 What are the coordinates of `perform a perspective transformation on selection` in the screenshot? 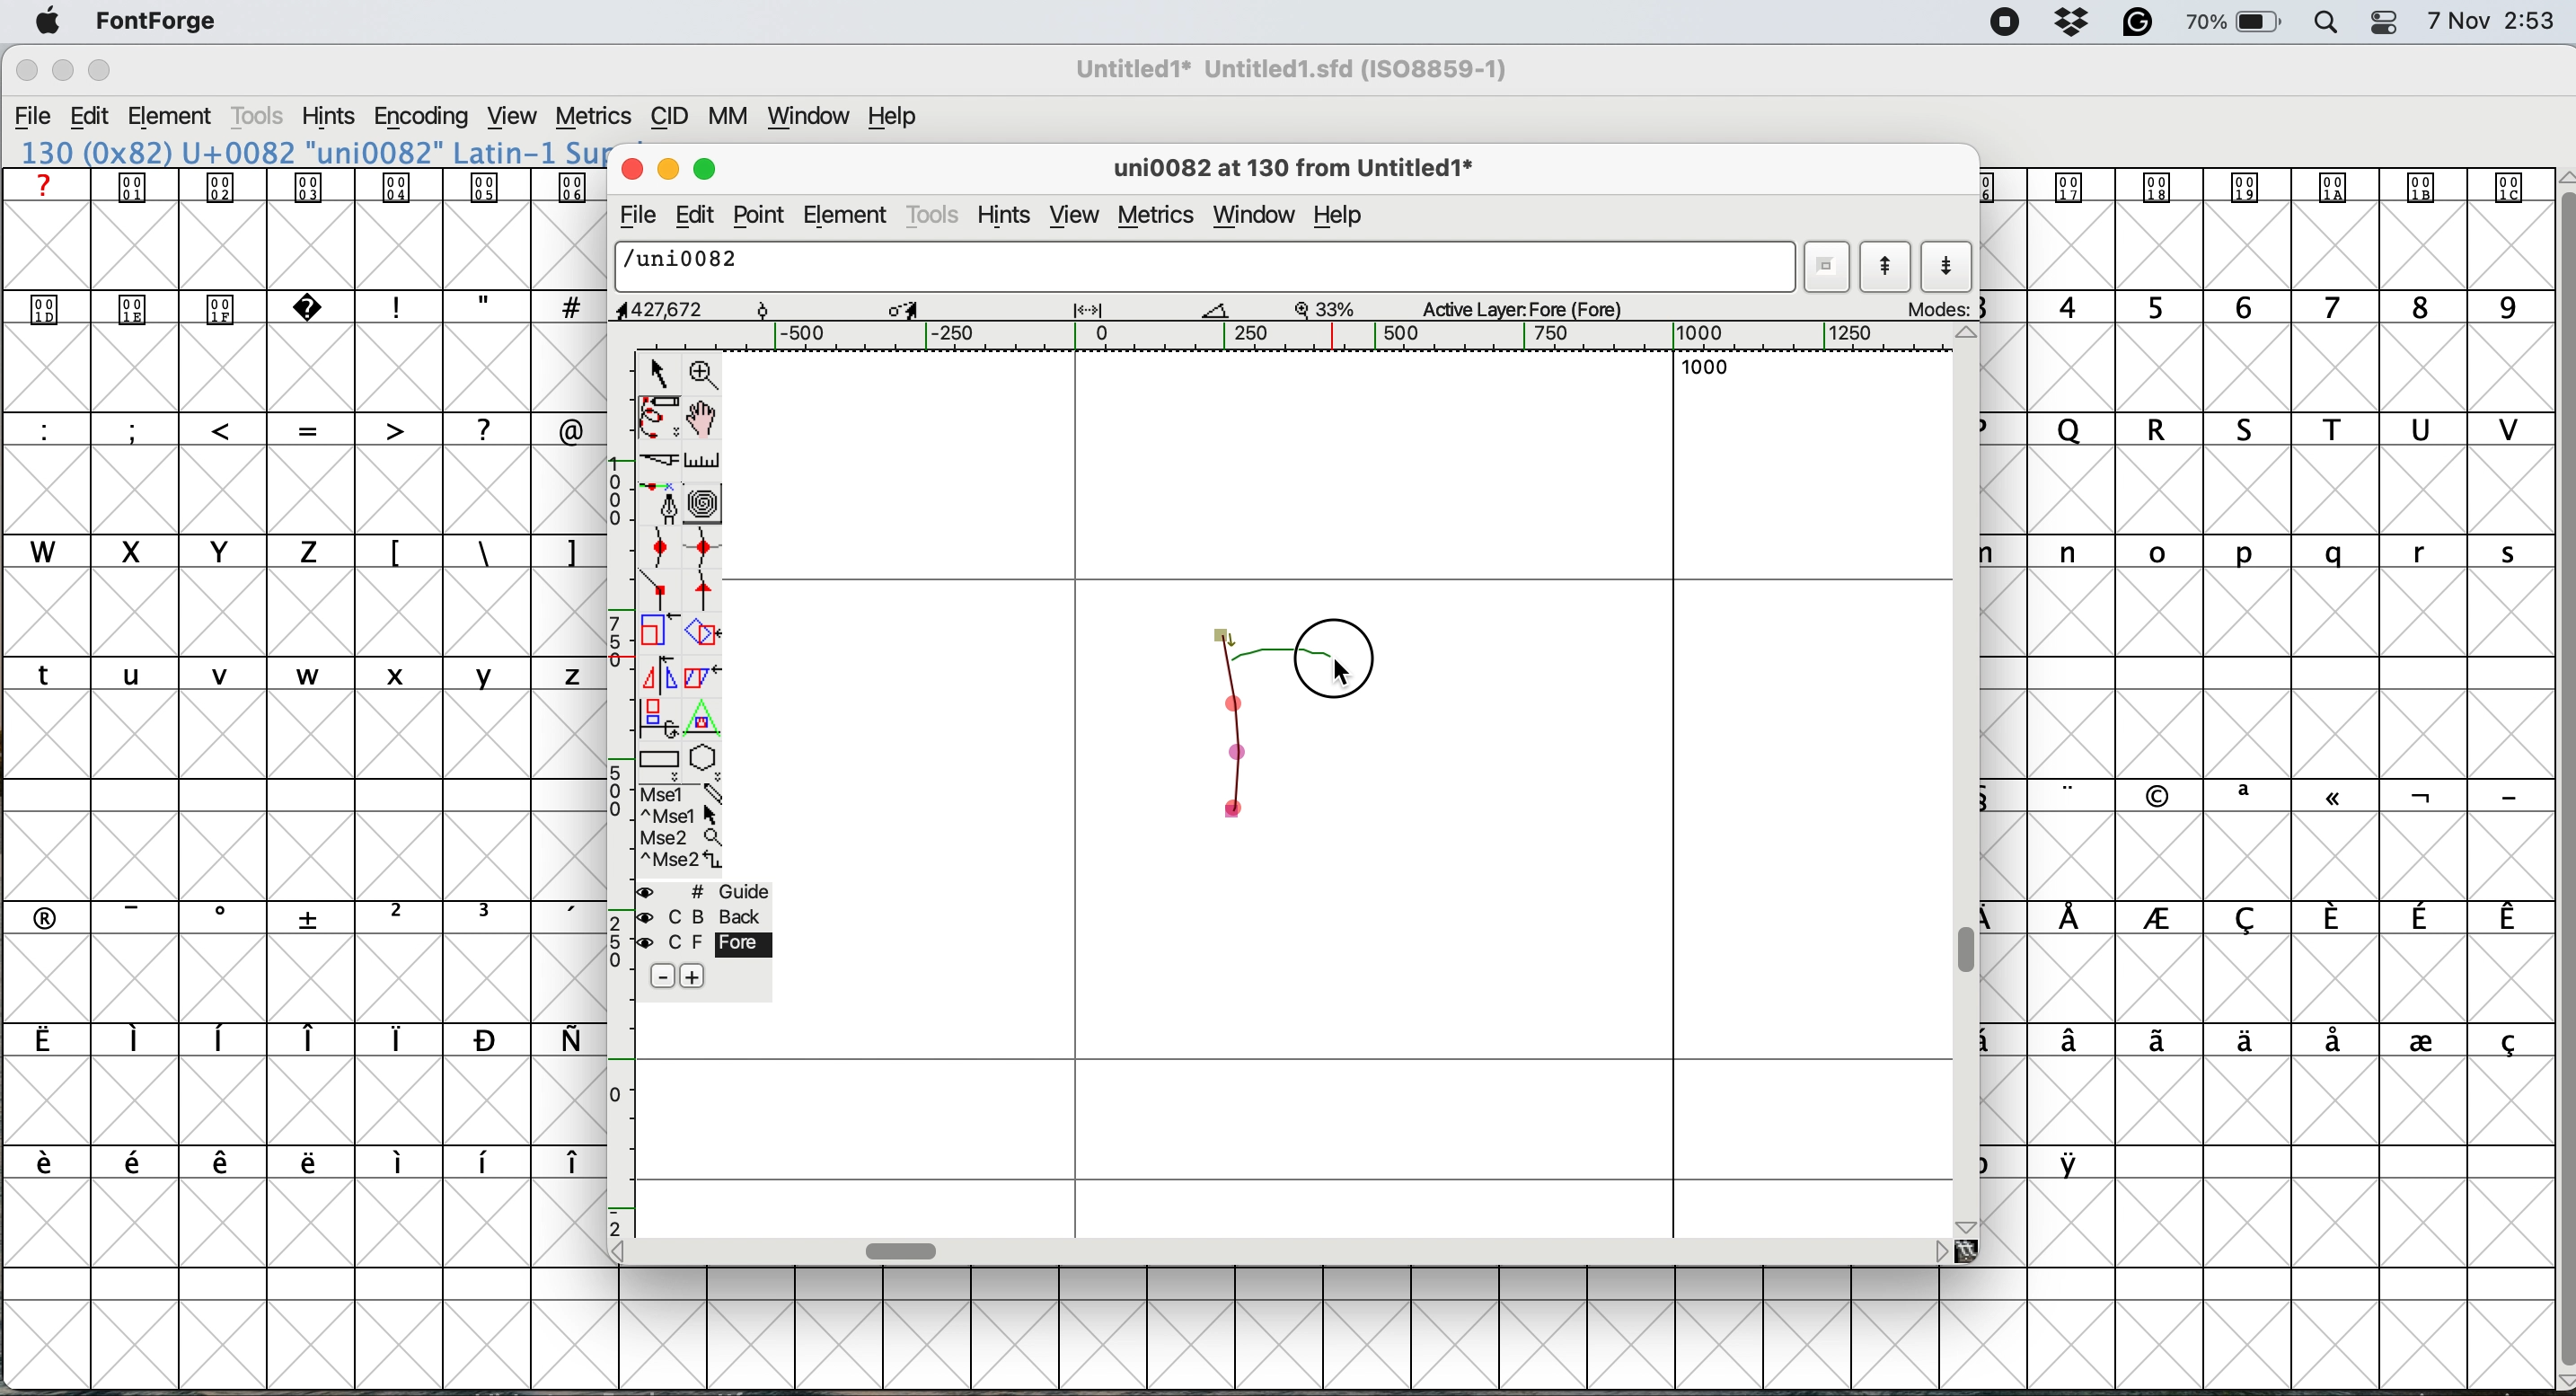 It's located at (706, 723).